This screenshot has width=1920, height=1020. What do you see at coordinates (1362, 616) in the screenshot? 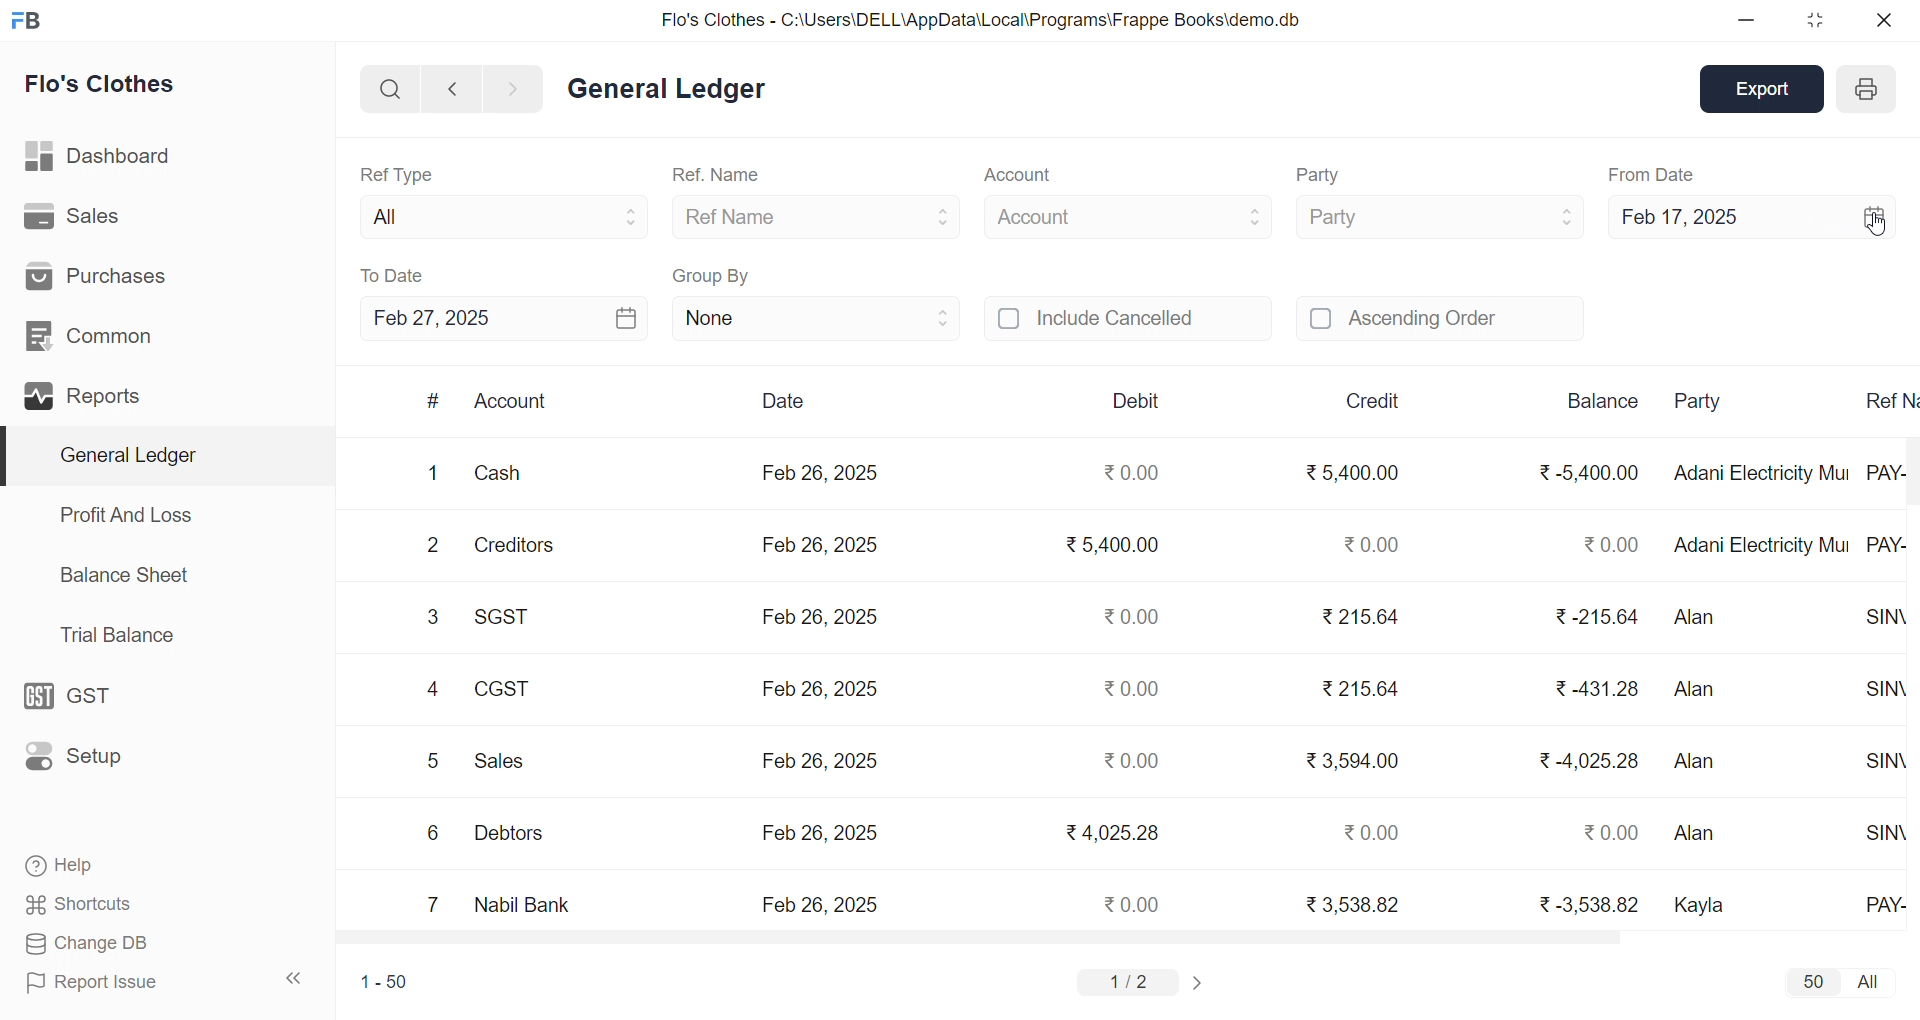
I see `₹215.64` at bounding box center [1362, 616].